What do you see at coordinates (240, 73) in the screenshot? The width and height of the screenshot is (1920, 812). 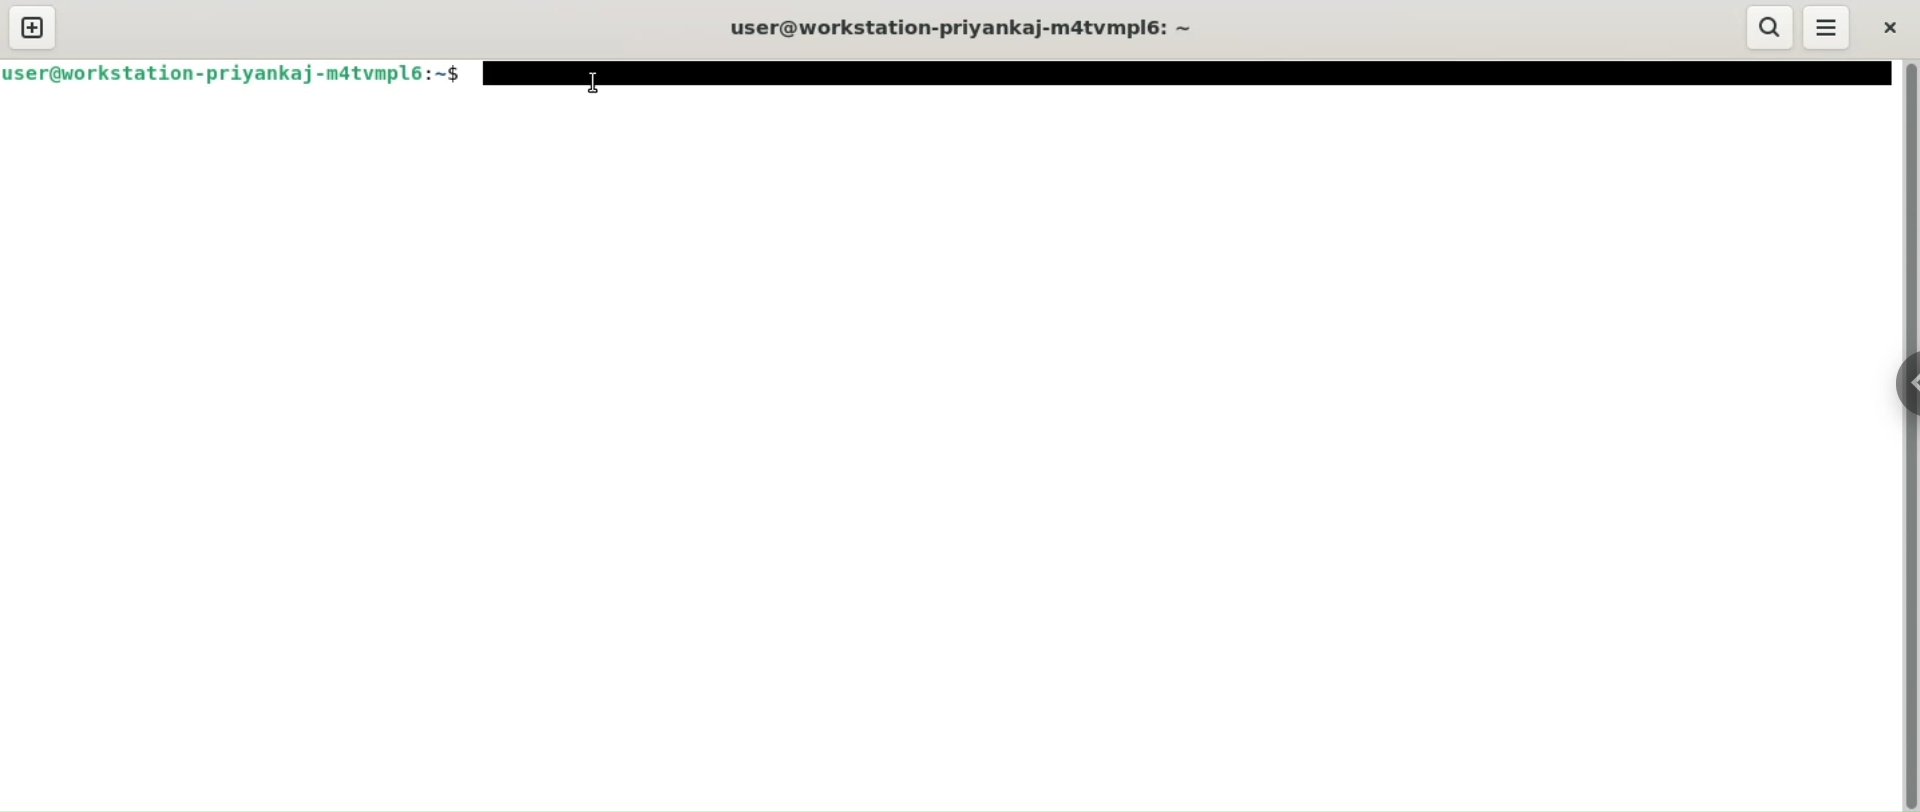 I see `user@workstation-priyankaj-m4atvmpl6:~$` at bounding box center [240, 73].